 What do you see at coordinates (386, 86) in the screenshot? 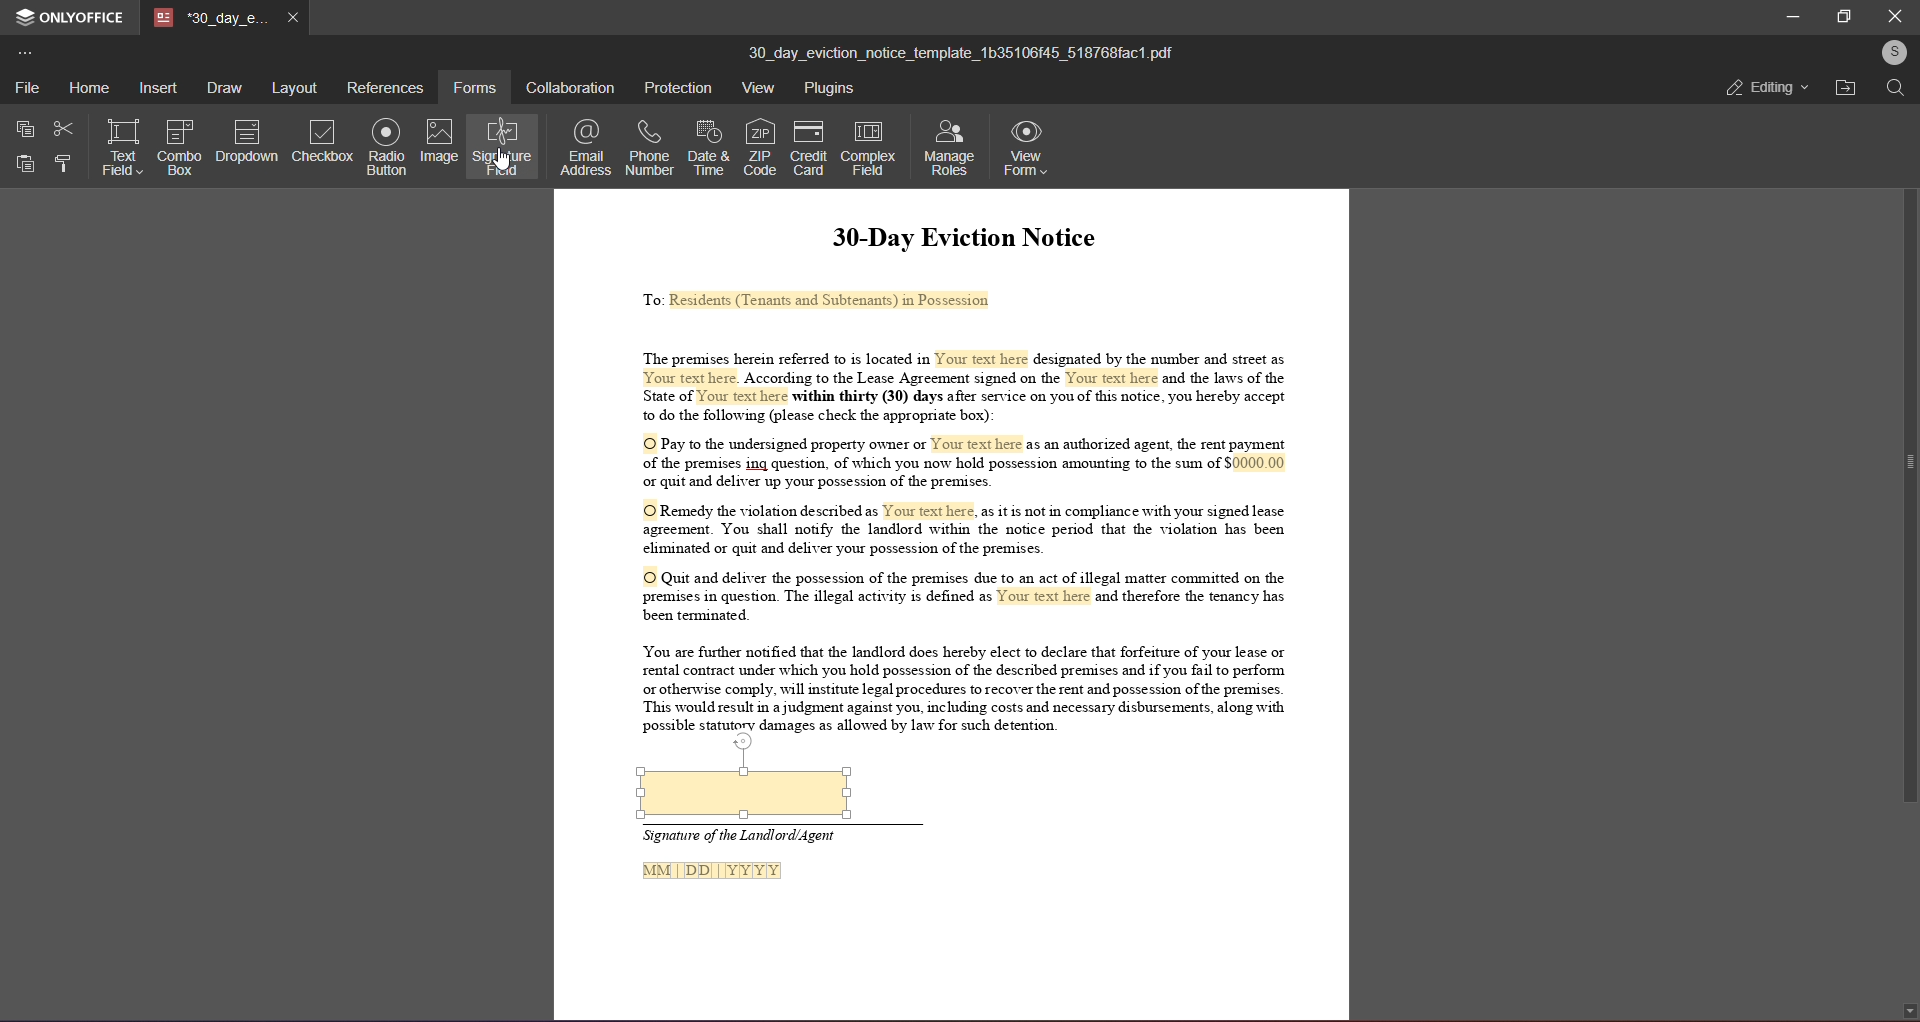
I see `references` at bounding box center [386, 86].